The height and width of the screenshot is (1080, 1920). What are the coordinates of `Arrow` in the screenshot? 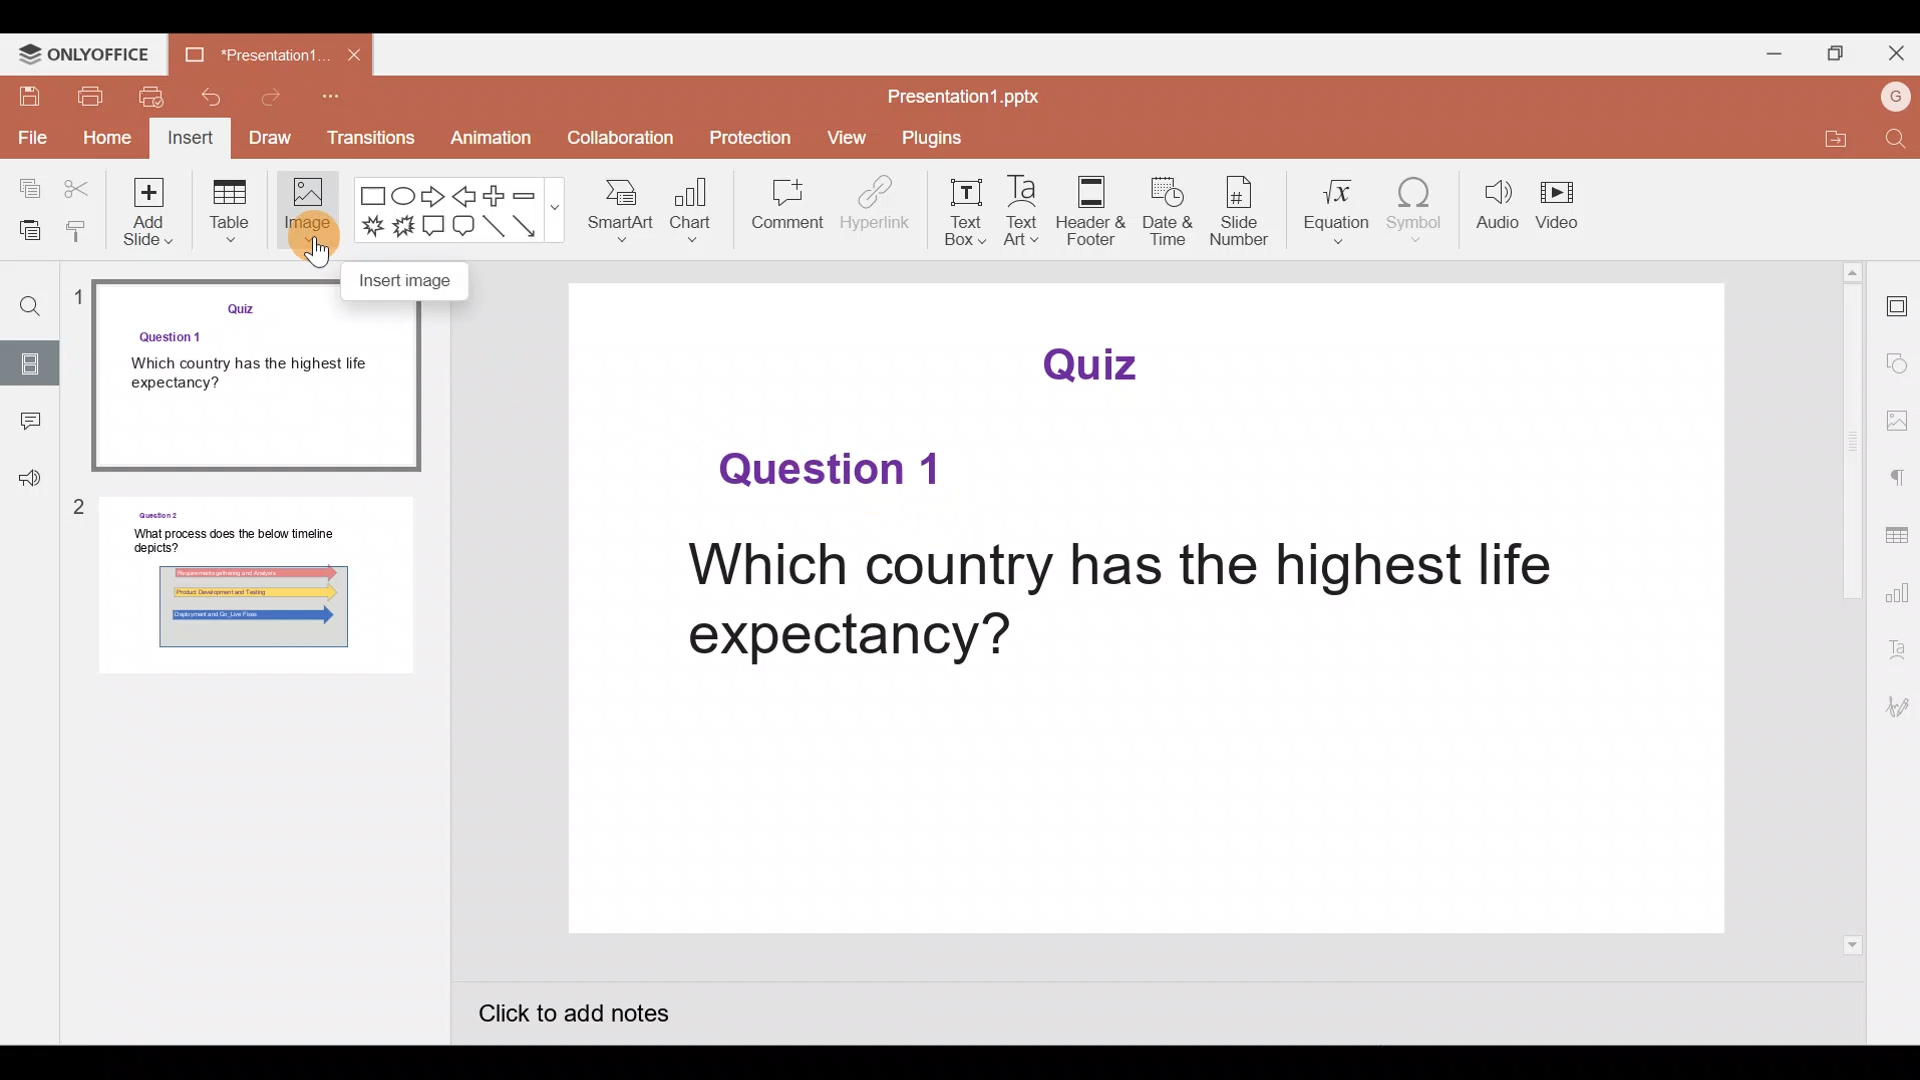 It's located at (530, 229).